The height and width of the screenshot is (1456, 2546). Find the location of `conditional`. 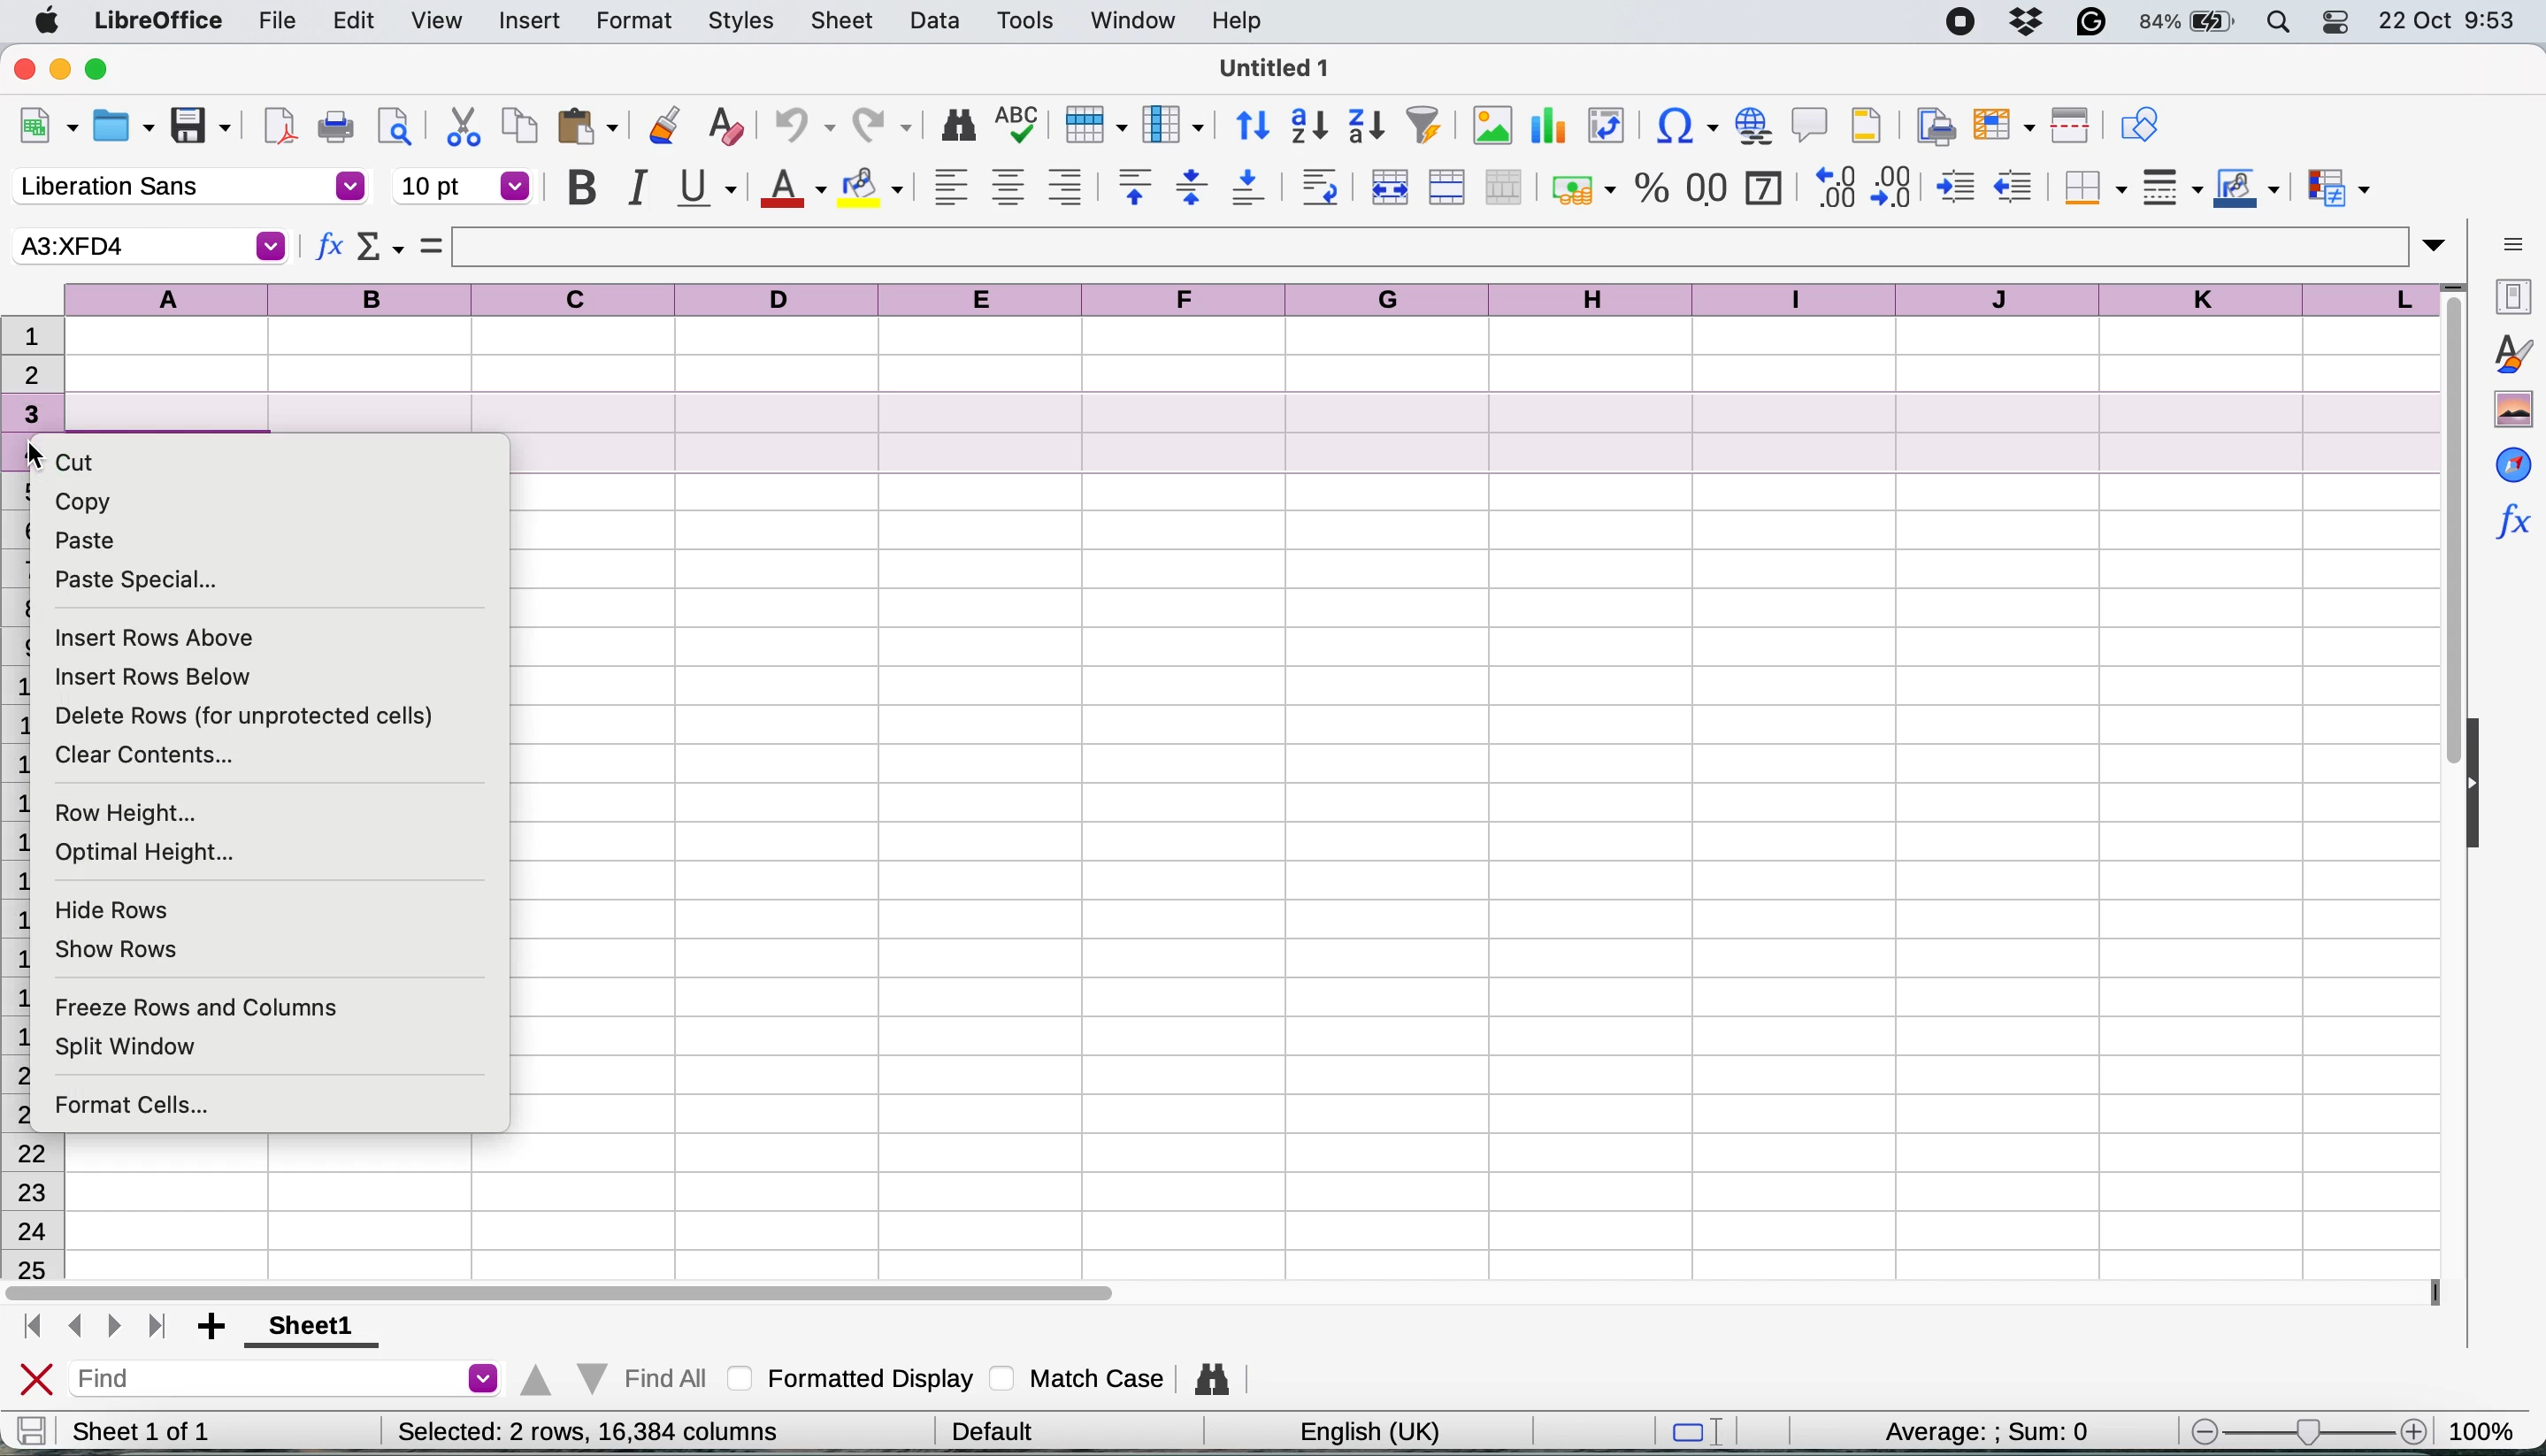

conditional is located at coordinates (2337, 191).